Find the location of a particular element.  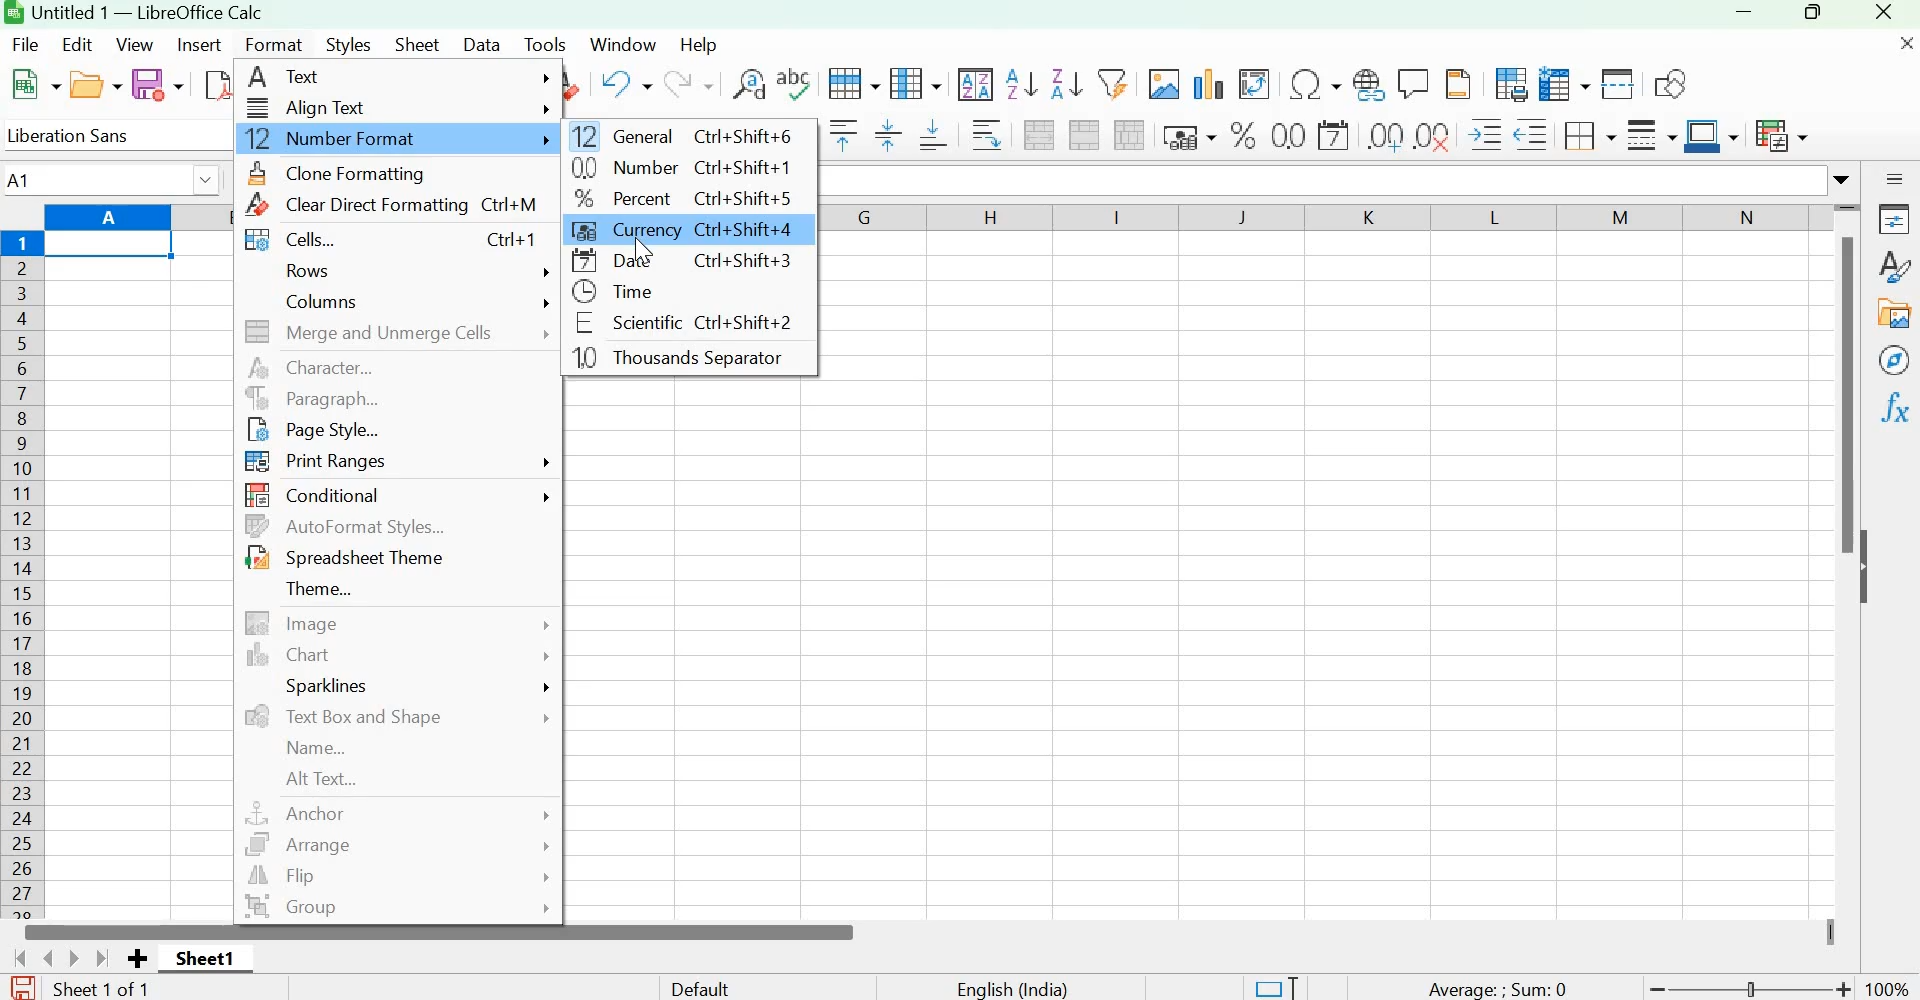

Insert special characters is located at coordinates (1313, 81).